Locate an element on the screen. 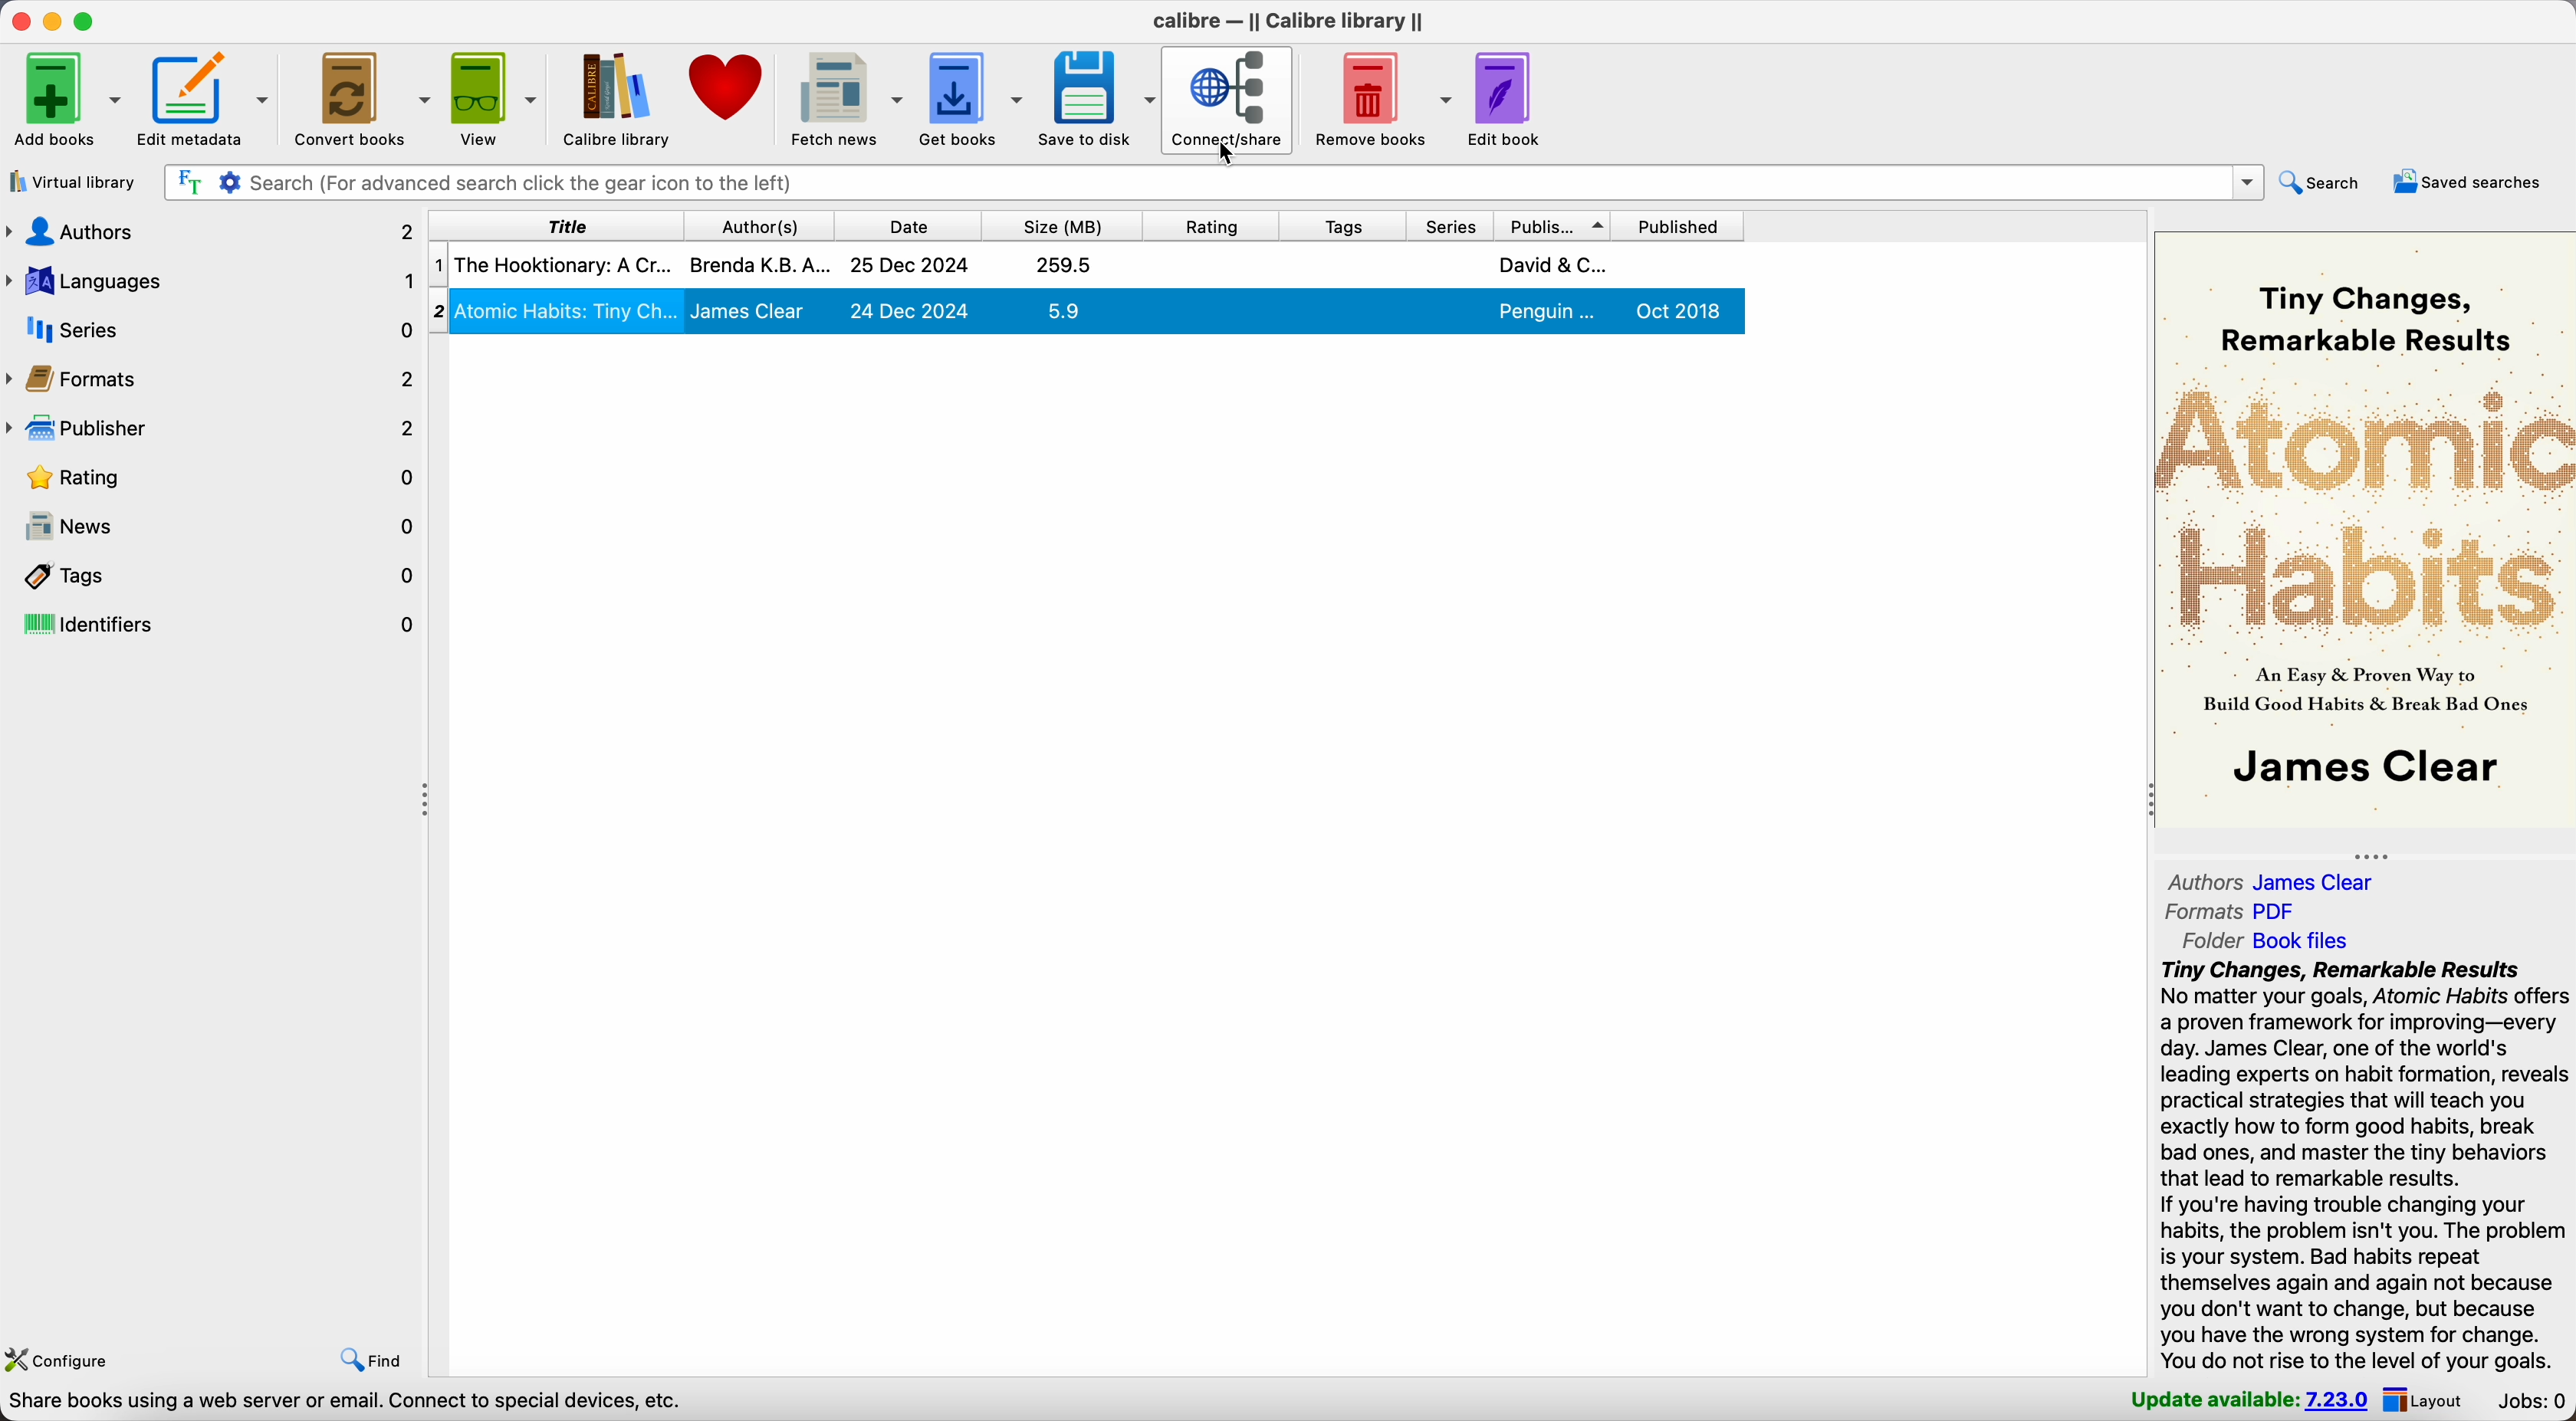 The width and height of the screenshot is (2576, 1421). Jobs: 0 is located at coordinates (2528, 1402).